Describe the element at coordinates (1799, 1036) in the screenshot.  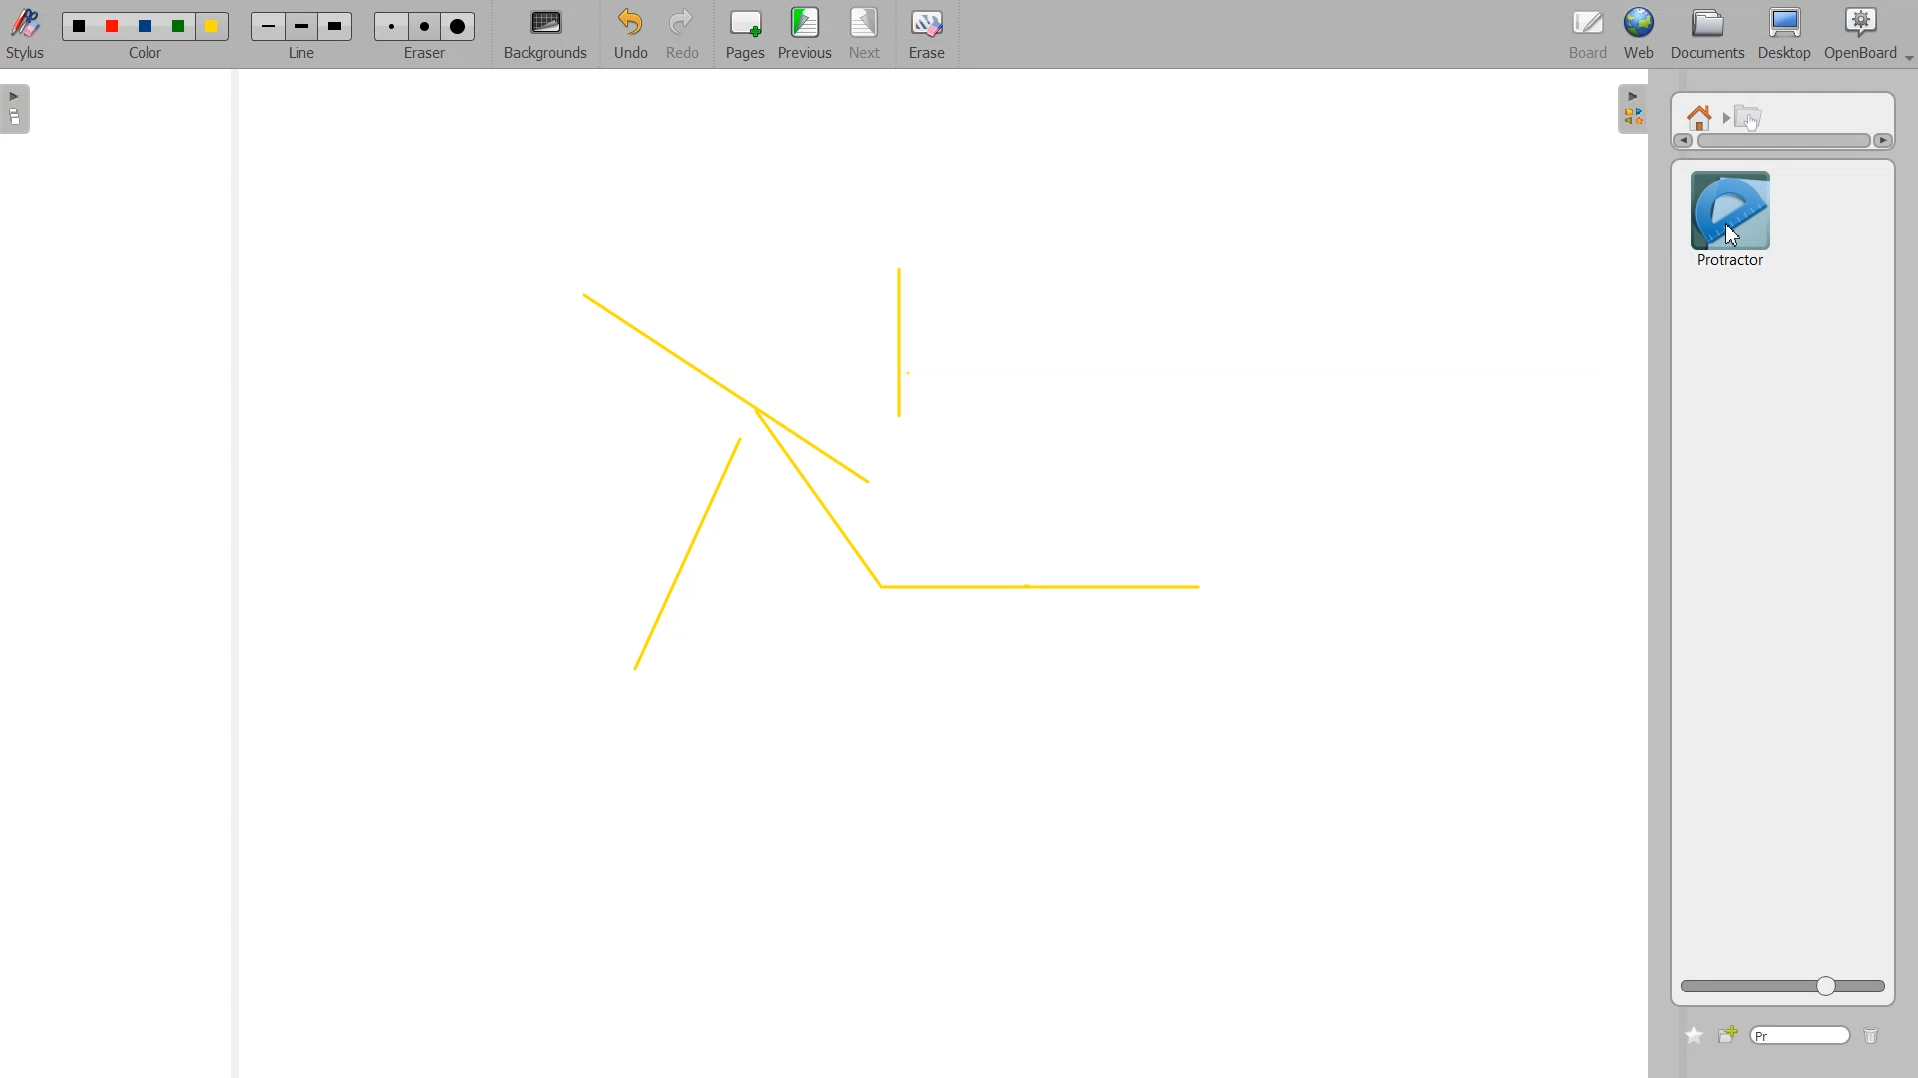
I see `Type window` at that location.